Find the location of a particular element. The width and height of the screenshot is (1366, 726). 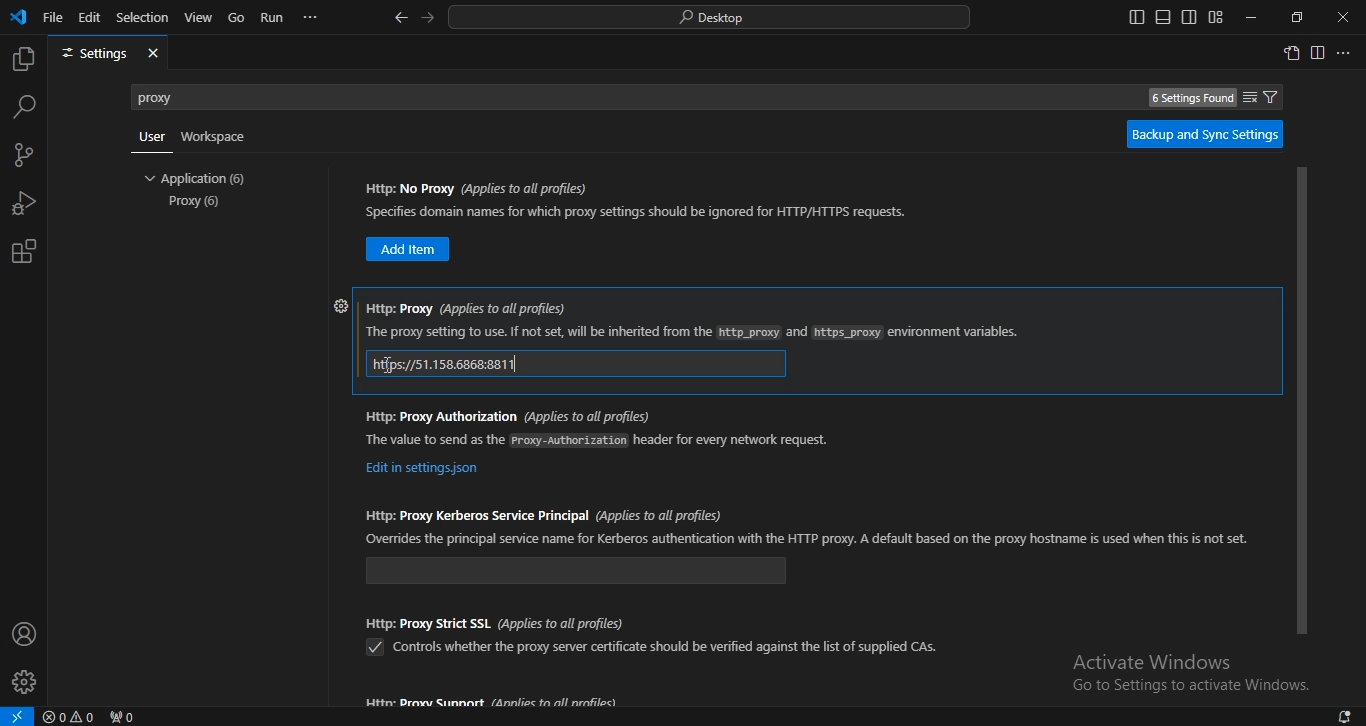

1 new notification is located at coordinates (1337, 714).